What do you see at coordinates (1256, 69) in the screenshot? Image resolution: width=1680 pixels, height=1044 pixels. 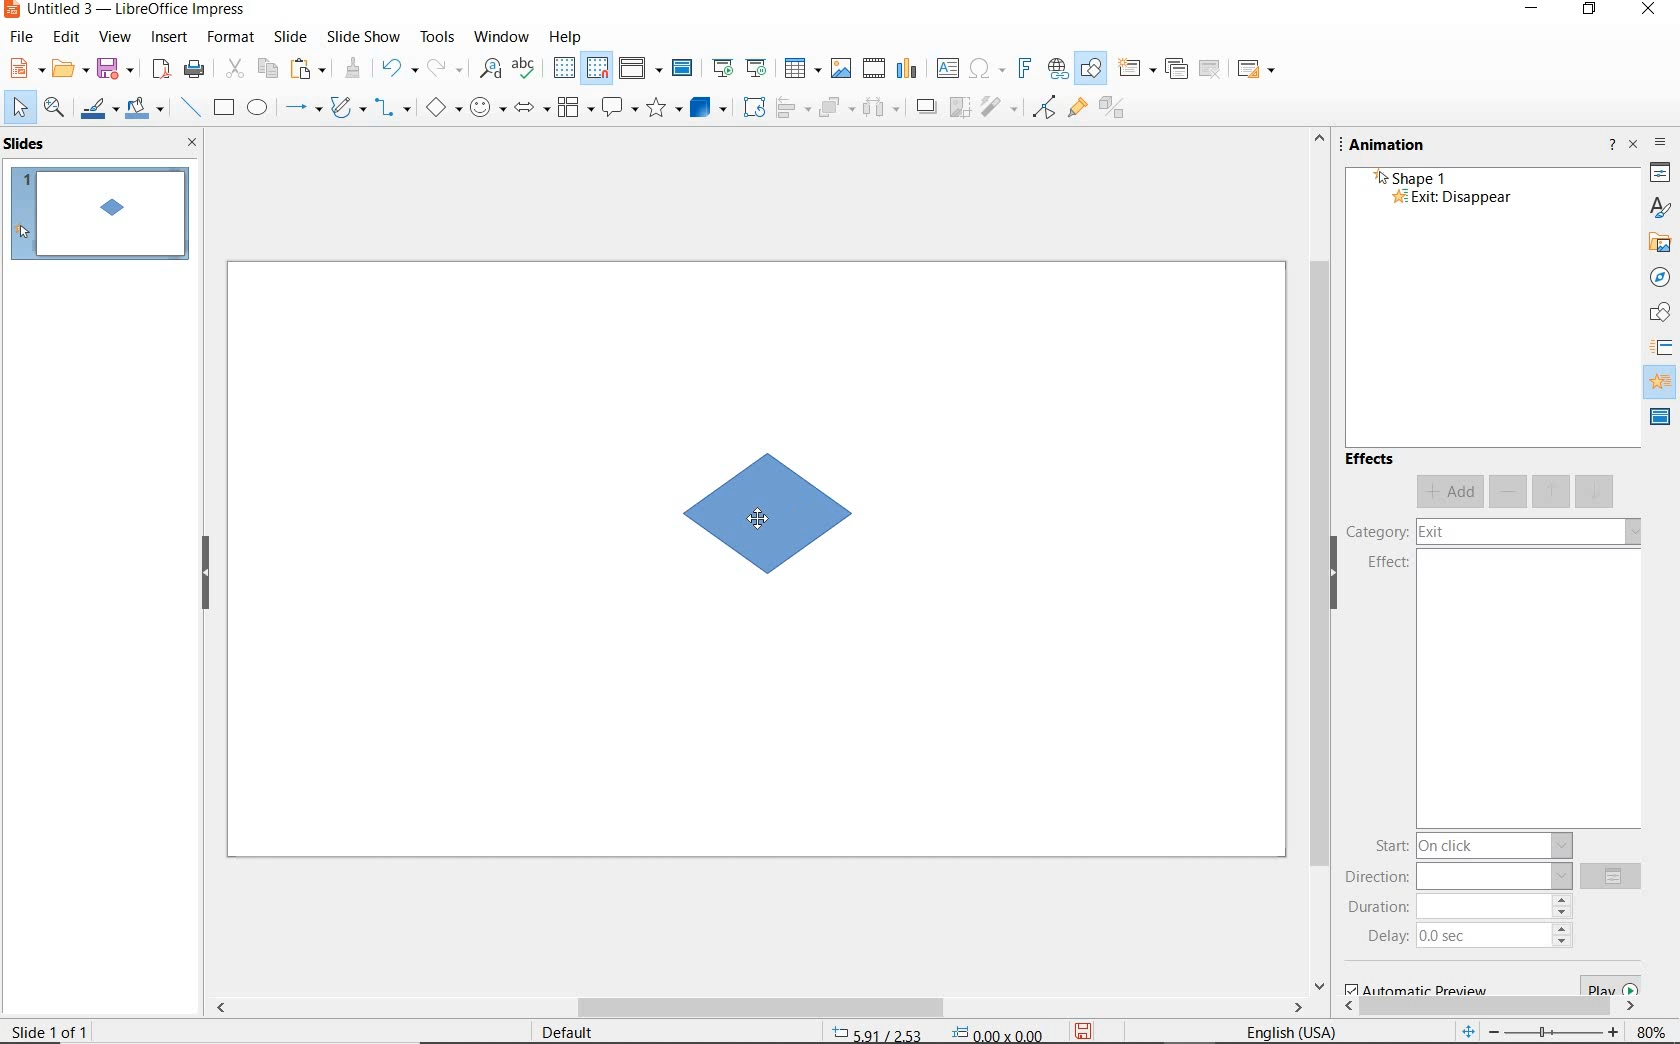 I see `slide layout` at bounding box center [1256, 69].